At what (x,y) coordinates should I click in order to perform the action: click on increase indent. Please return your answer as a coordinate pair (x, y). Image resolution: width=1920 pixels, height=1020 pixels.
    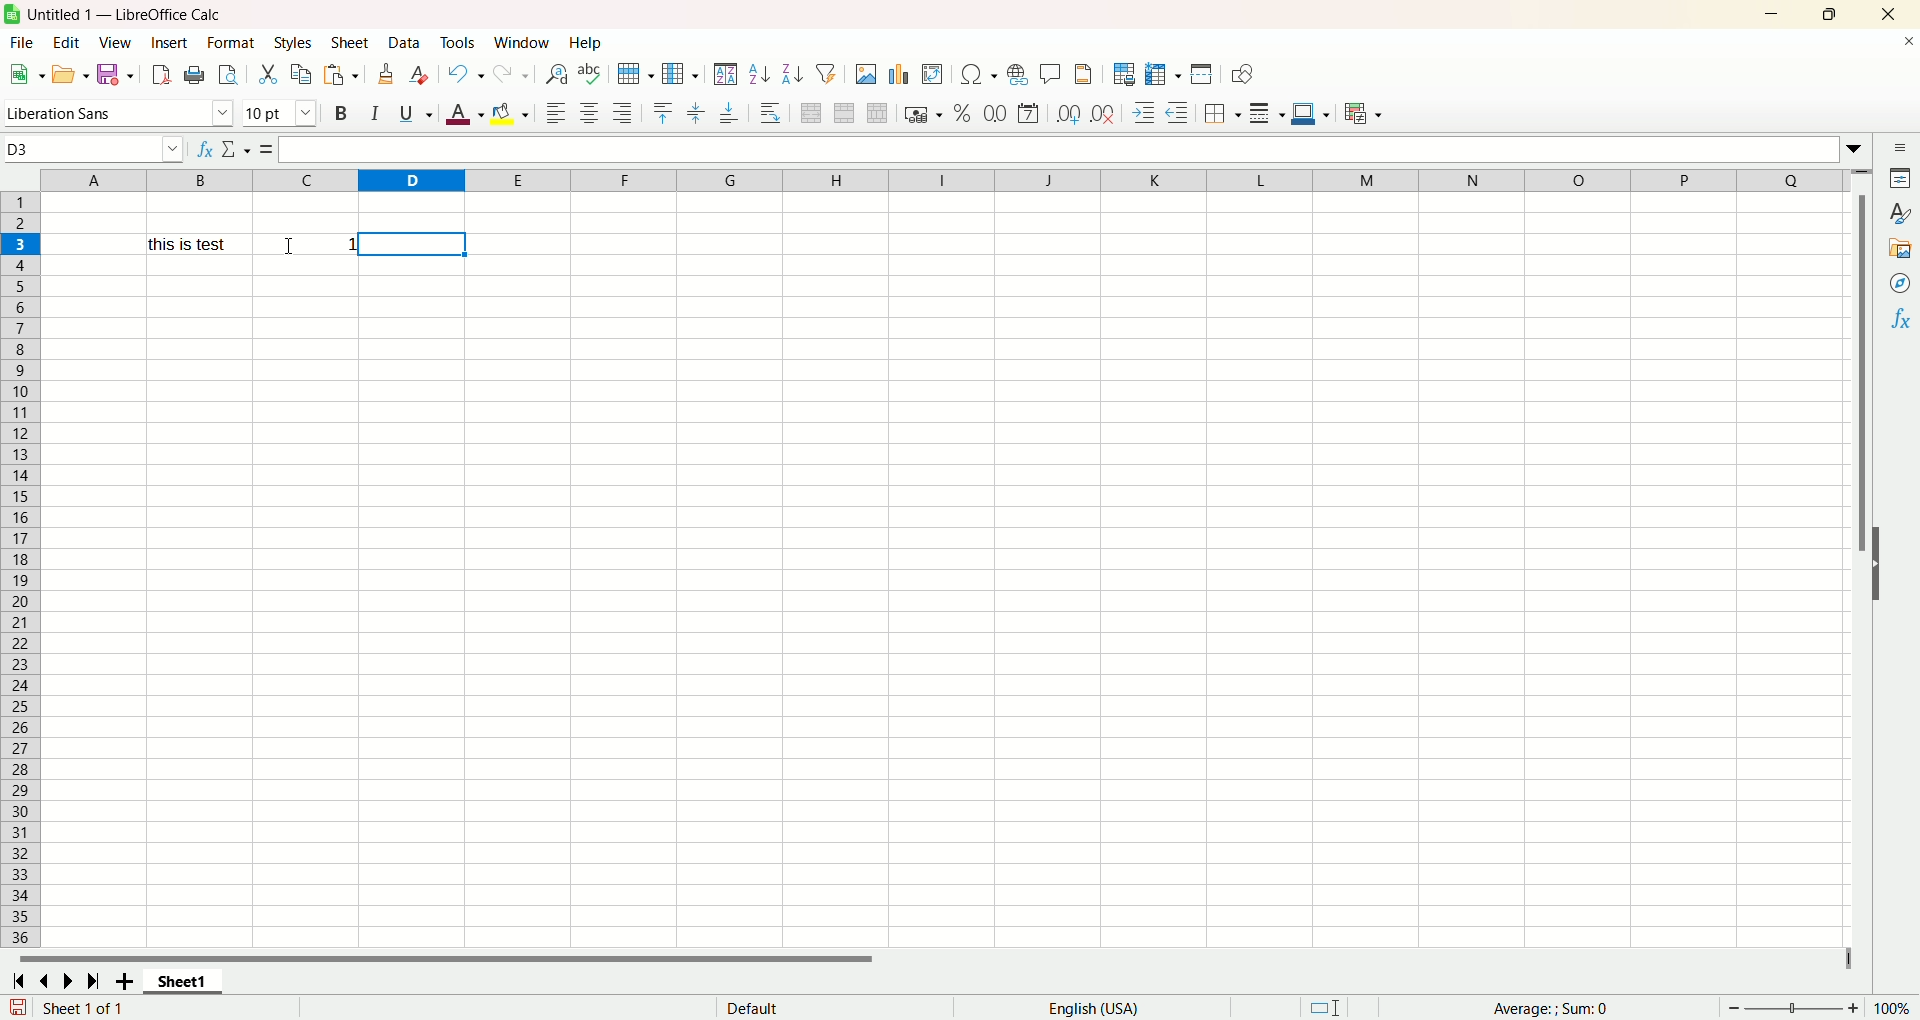
    Looking at the image, I should click on (1145, 112).